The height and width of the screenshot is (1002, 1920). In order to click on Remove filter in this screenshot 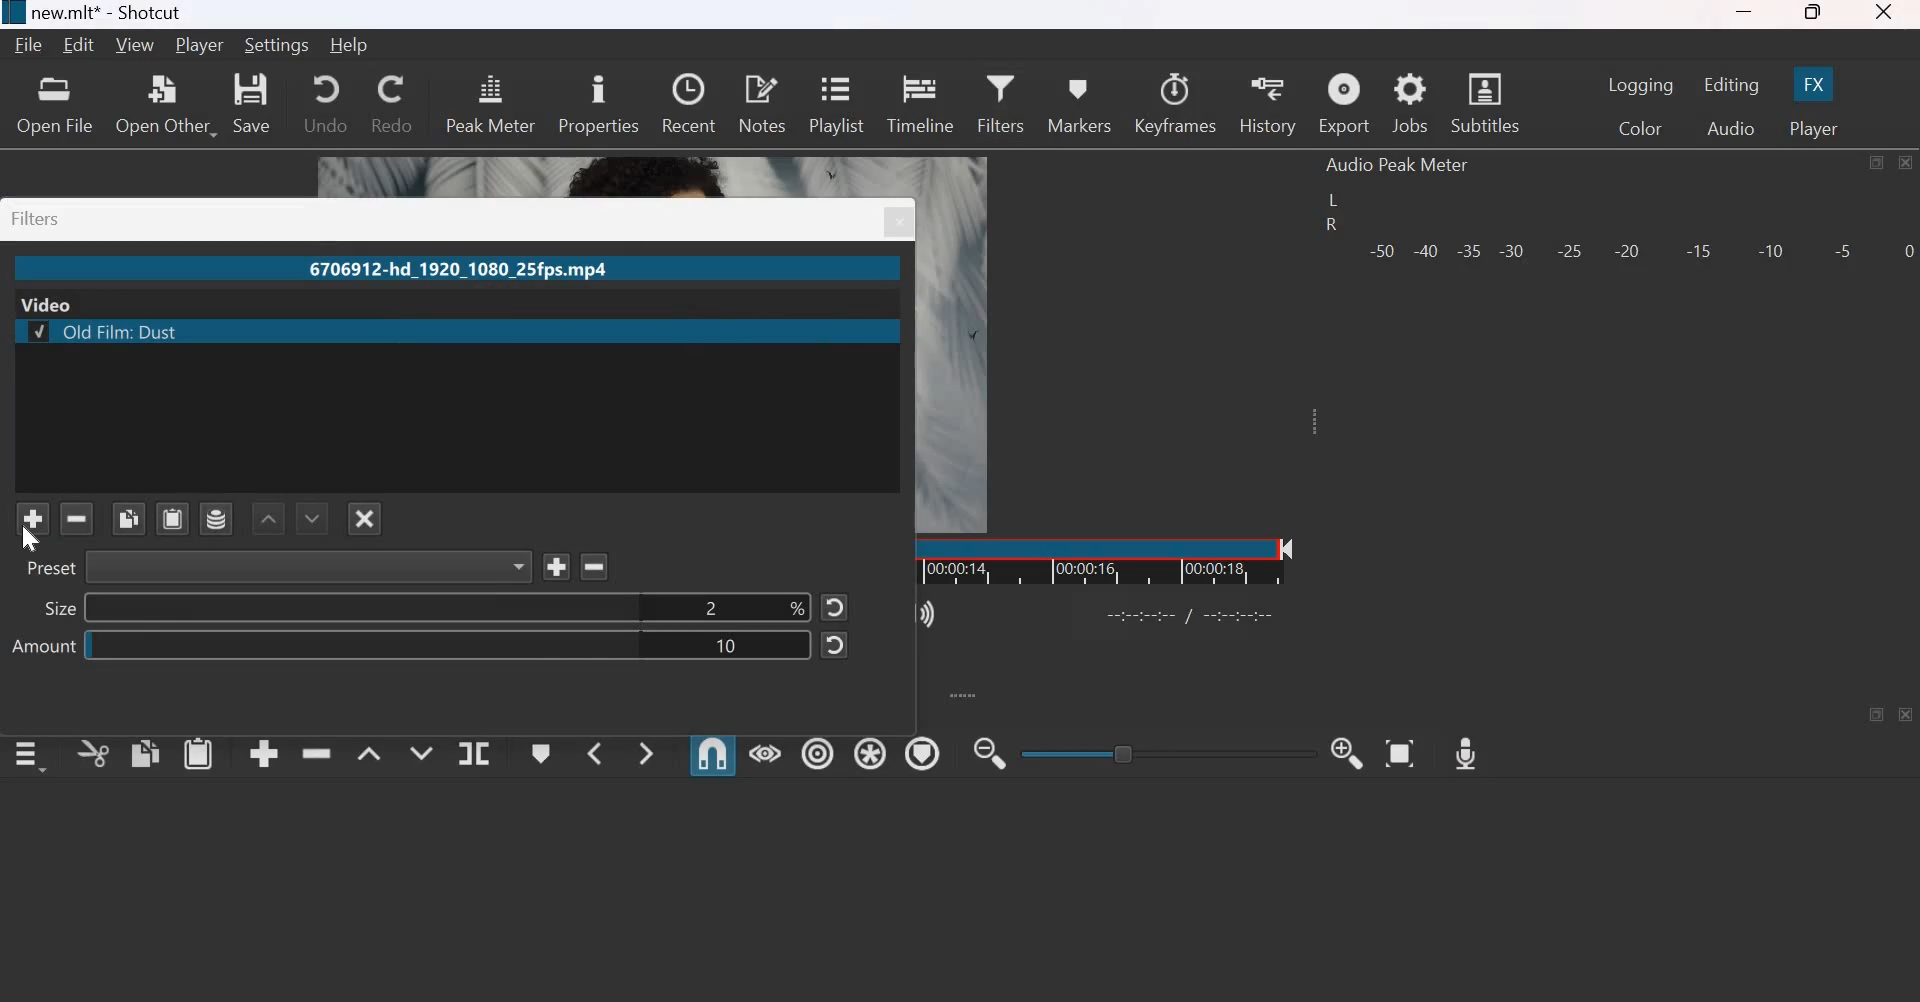, I will do `click(593, 567)`.